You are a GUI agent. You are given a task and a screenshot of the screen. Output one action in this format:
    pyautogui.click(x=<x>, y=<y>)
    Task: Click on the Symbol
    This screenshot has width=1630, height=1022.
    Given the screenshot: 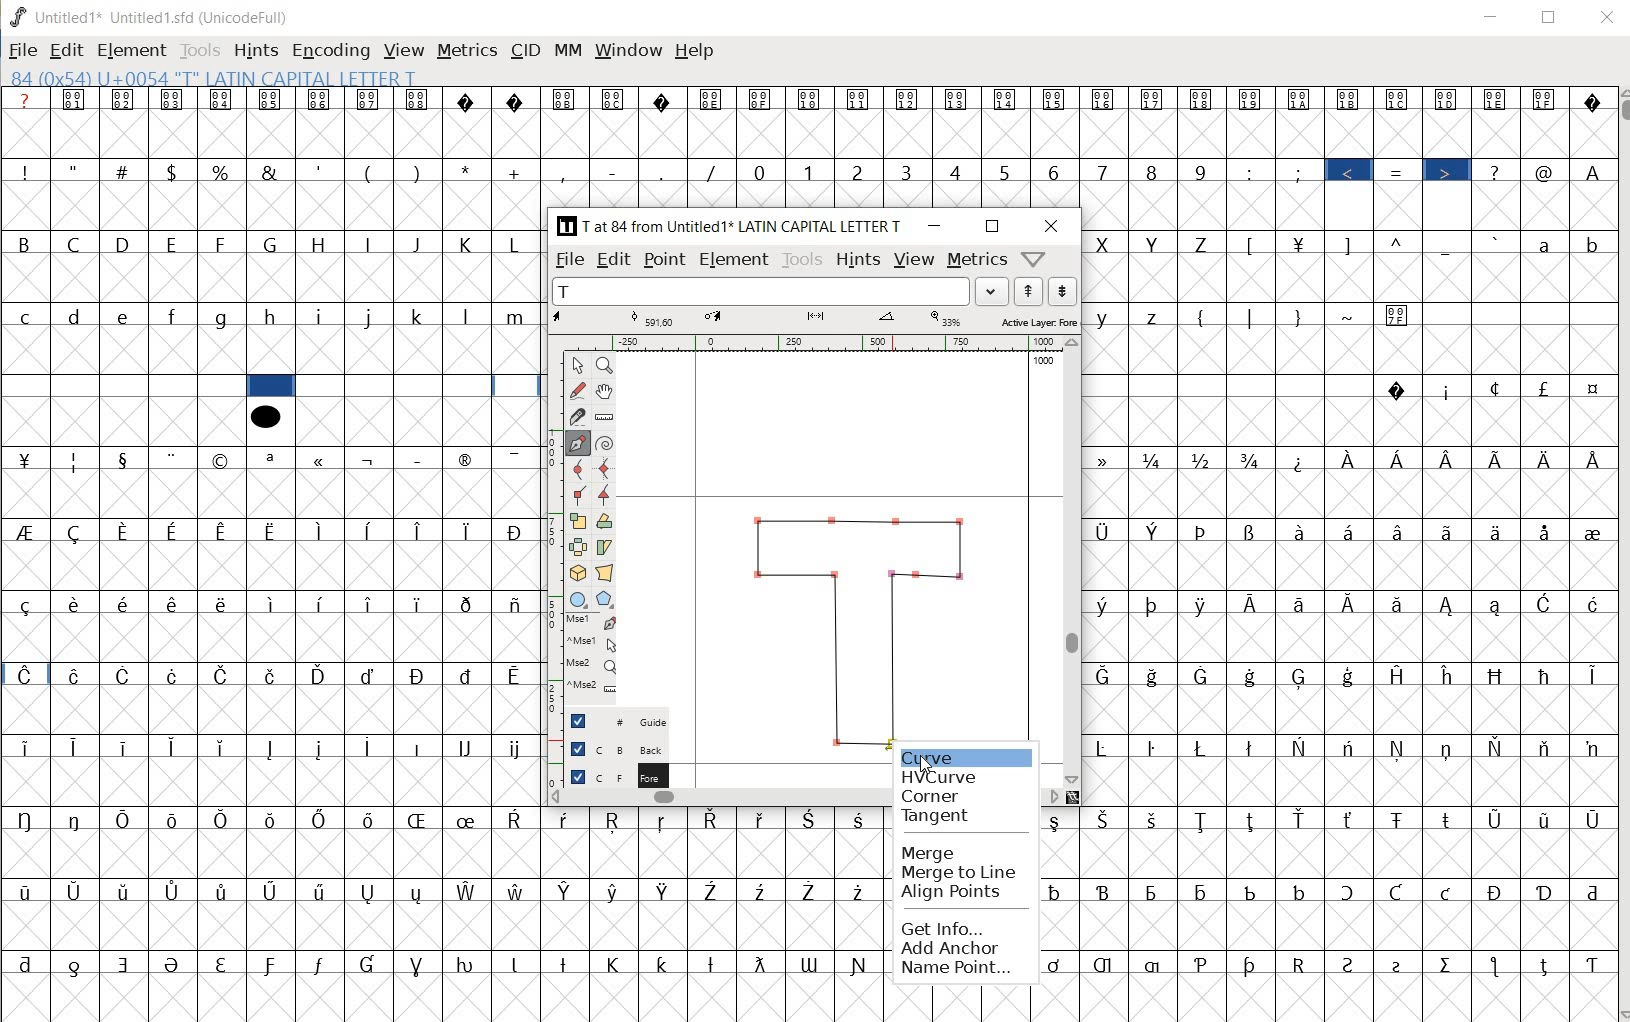 What is the action you would take?
    pyautogui.click(x=26, y=749)
    